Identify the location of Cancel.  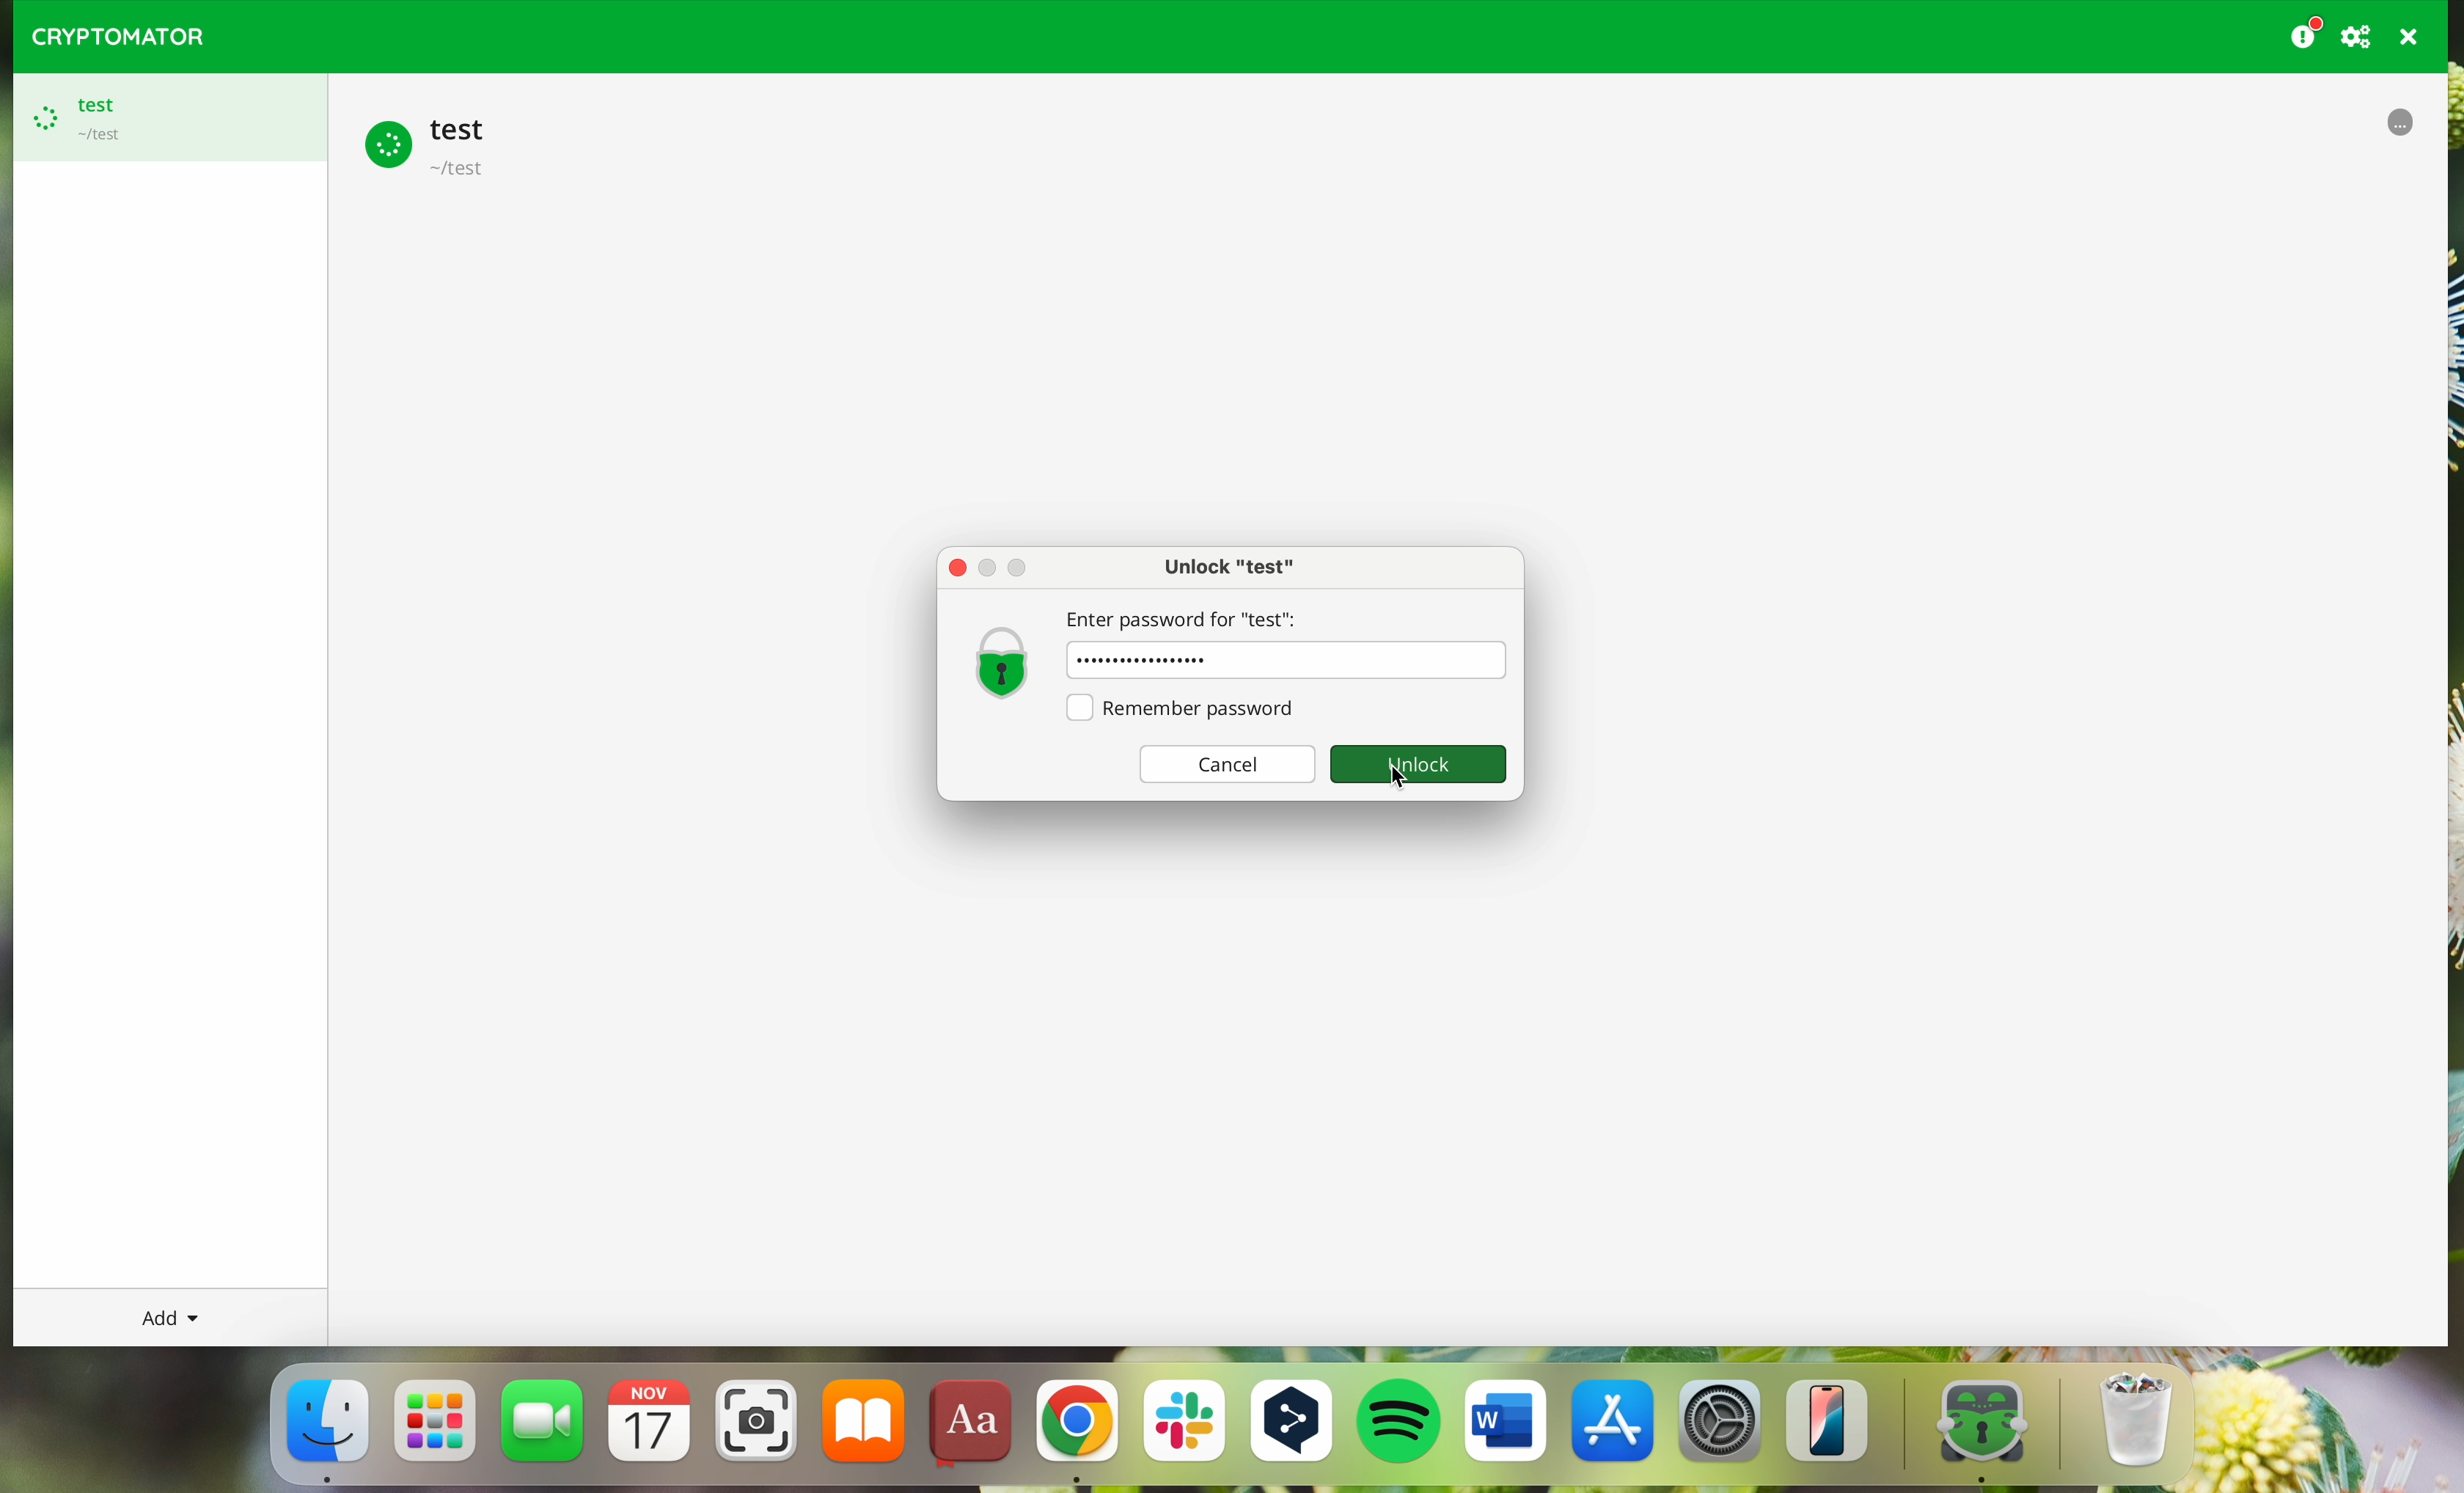
(1226, 764).